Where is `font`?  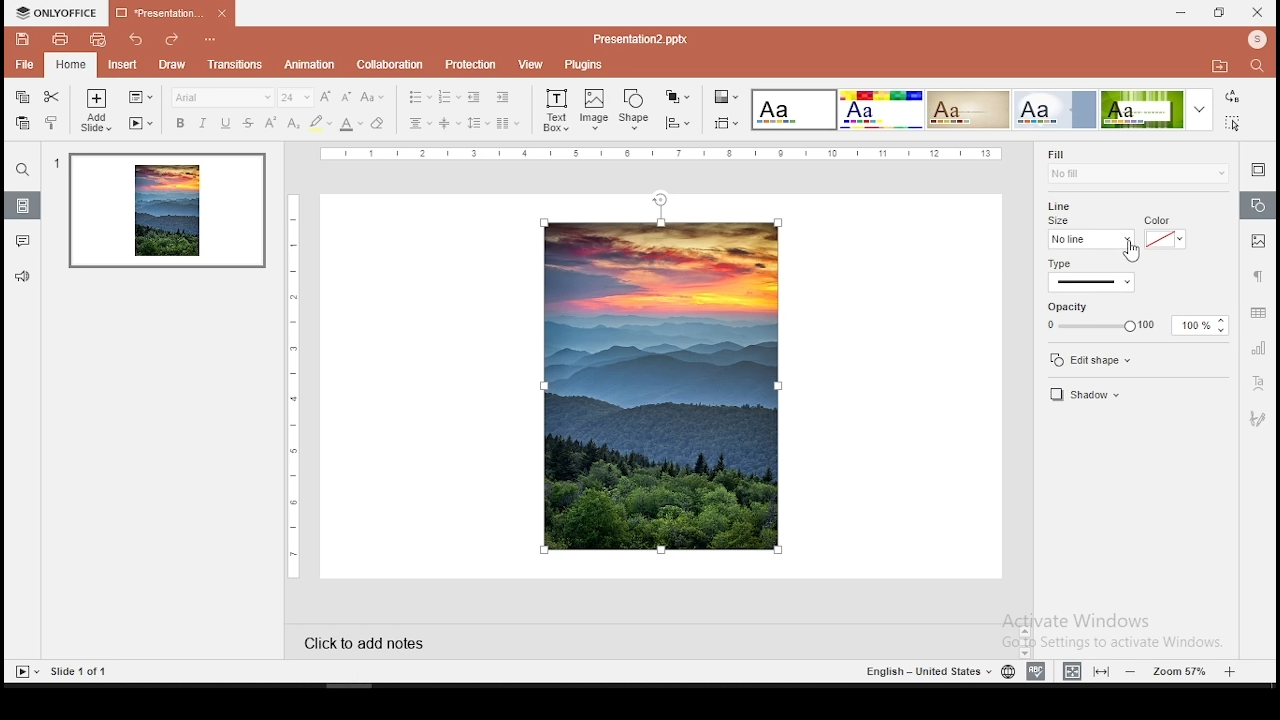 font is located at coordinates (223, 98).